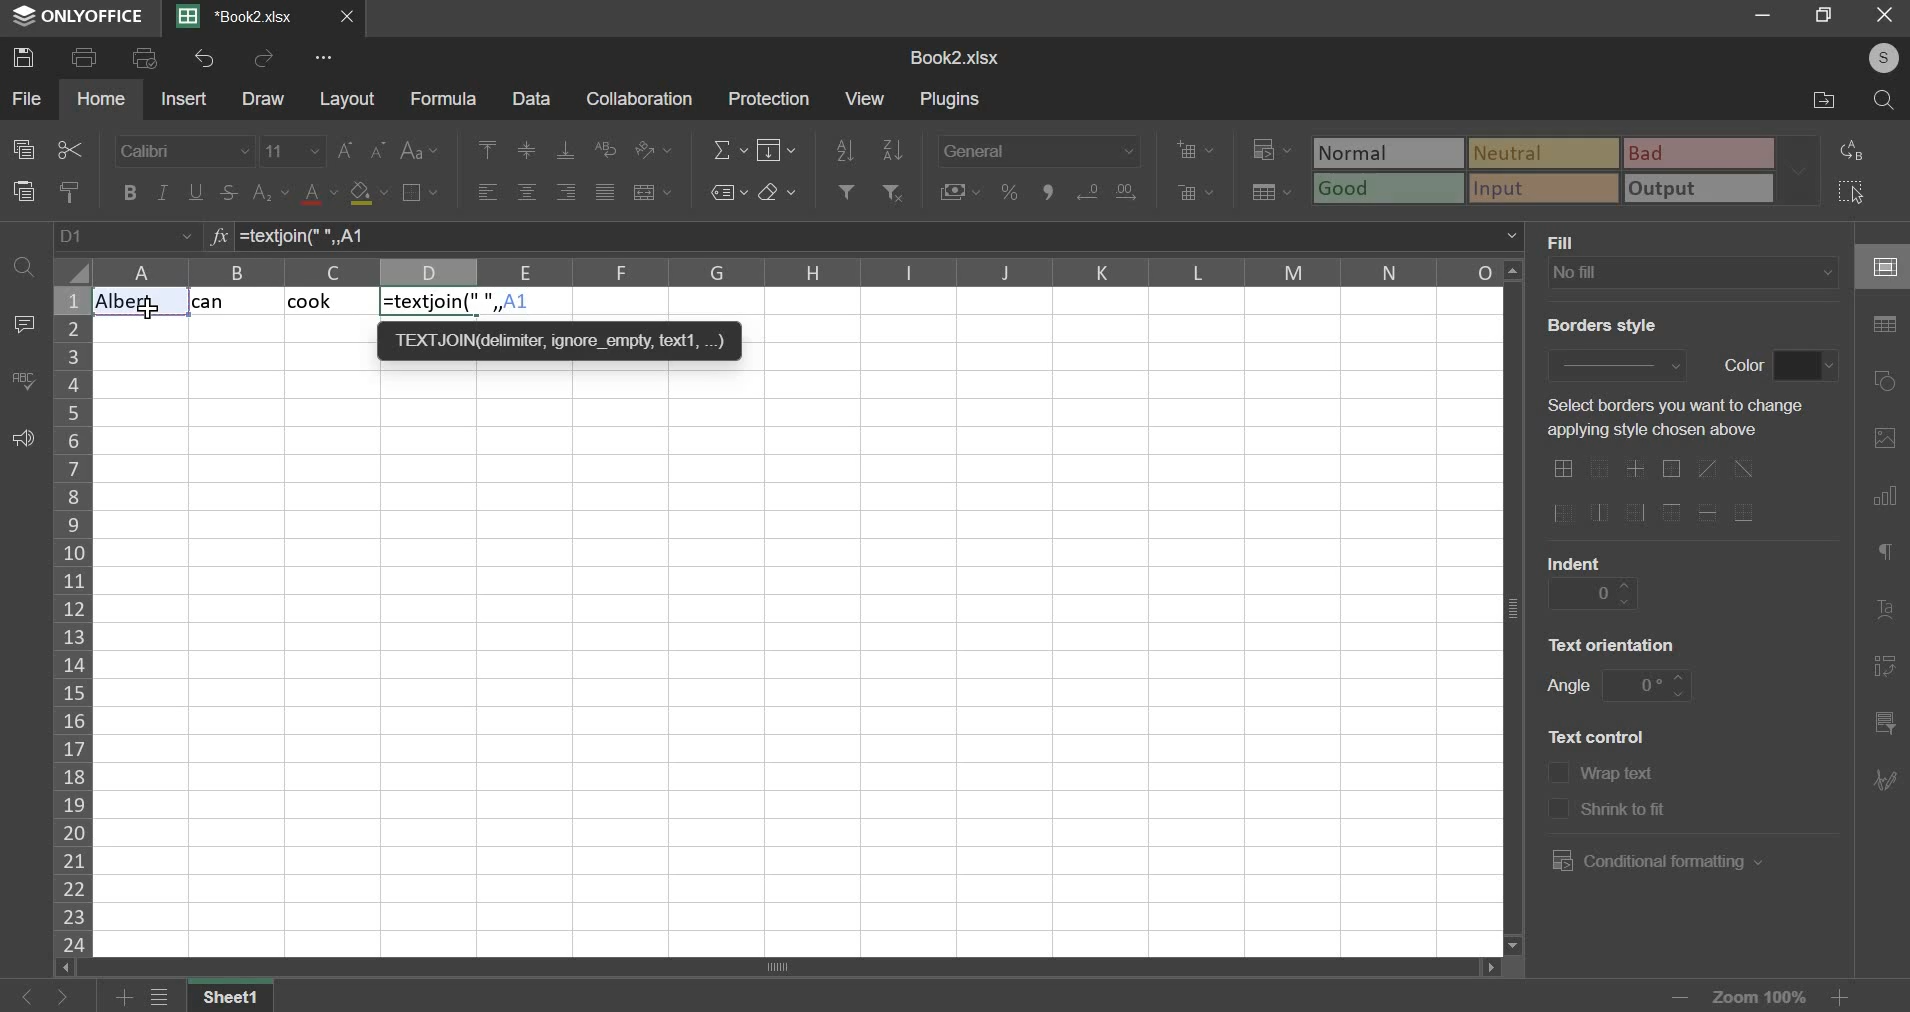  What do you see at coordinates (1884, 440) in the screenshot?
I see `picture or video` at bounding box center [1884, 440].